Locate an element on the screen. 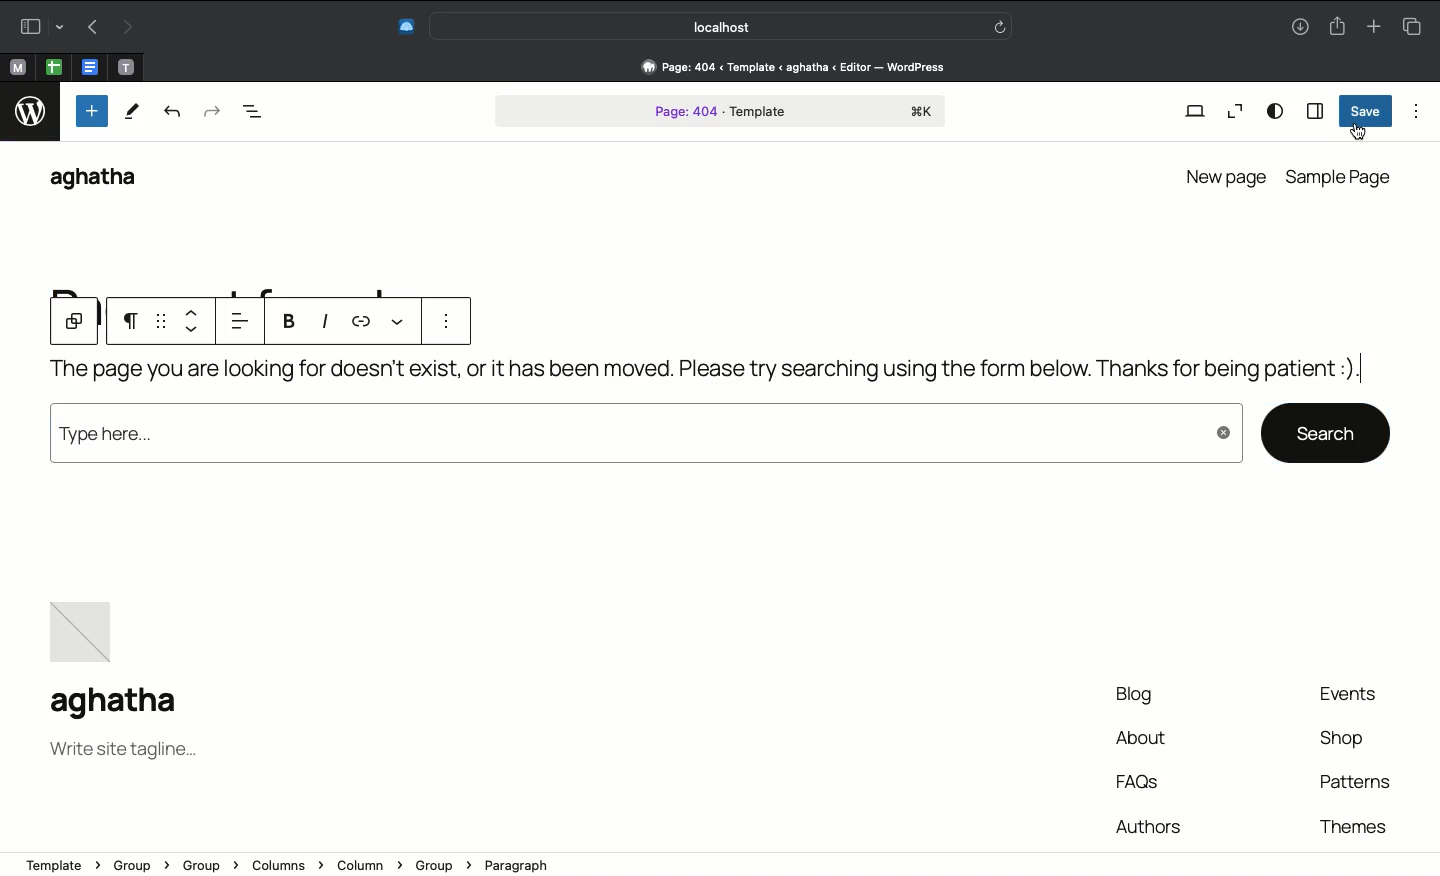  Paragraph is located at coordinates (134, 324).